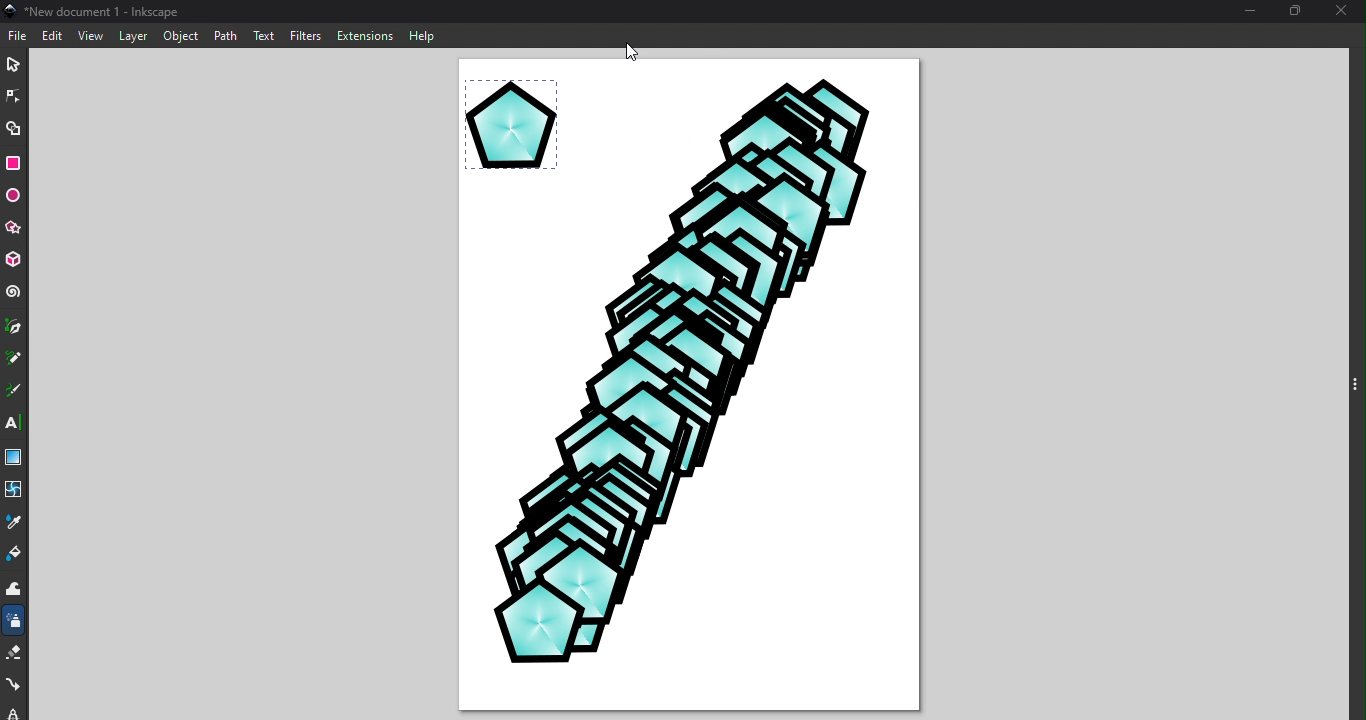  What do you see at coordinates (16, 196) in the screenshot?
I see `Ellipse/arc tool` at bounding box center [16, 196].